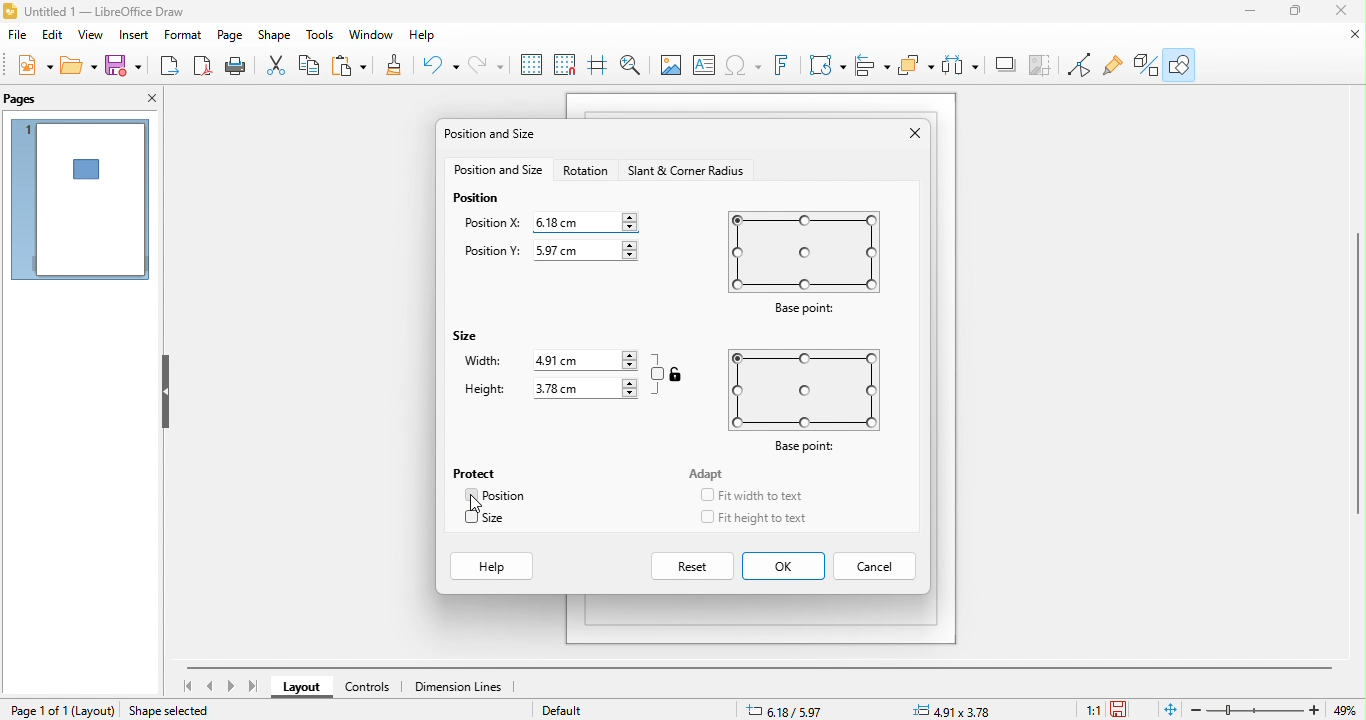  I want to click on size, so click(467, 336).